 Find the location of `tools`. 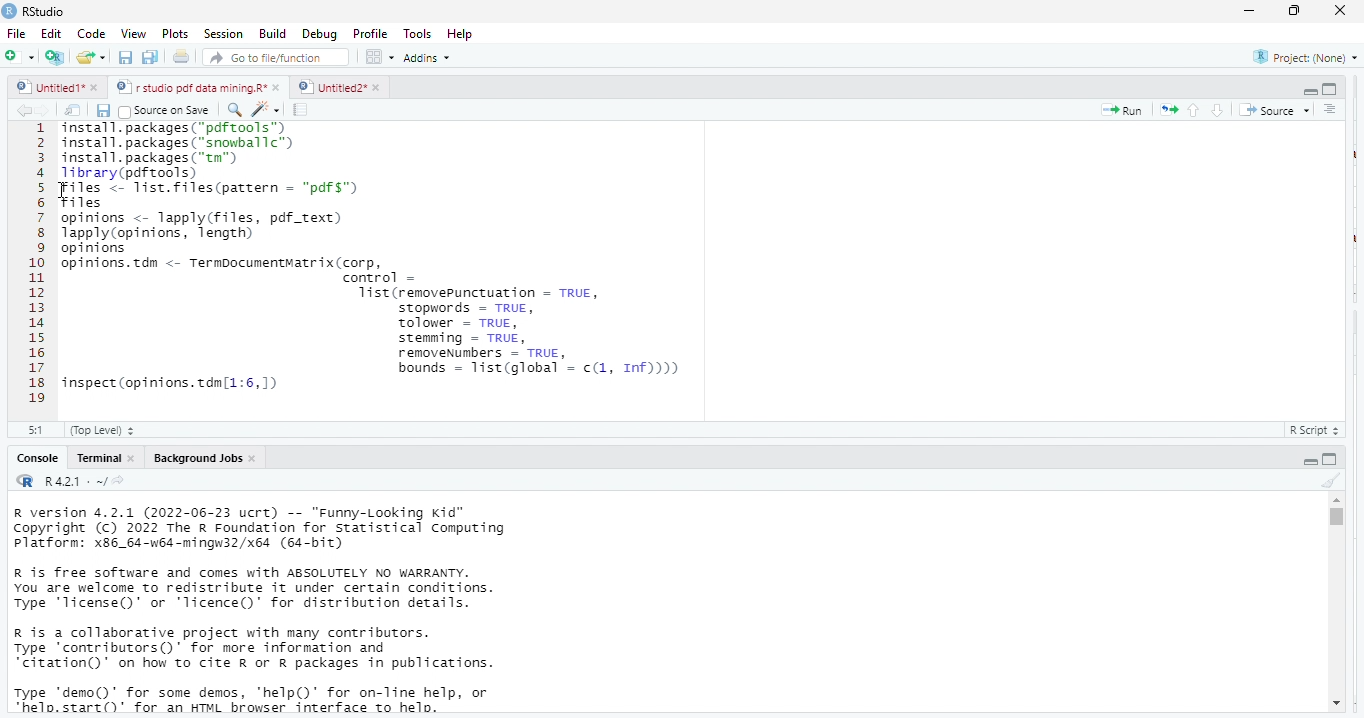

tools is located at coordinates (420, 32).